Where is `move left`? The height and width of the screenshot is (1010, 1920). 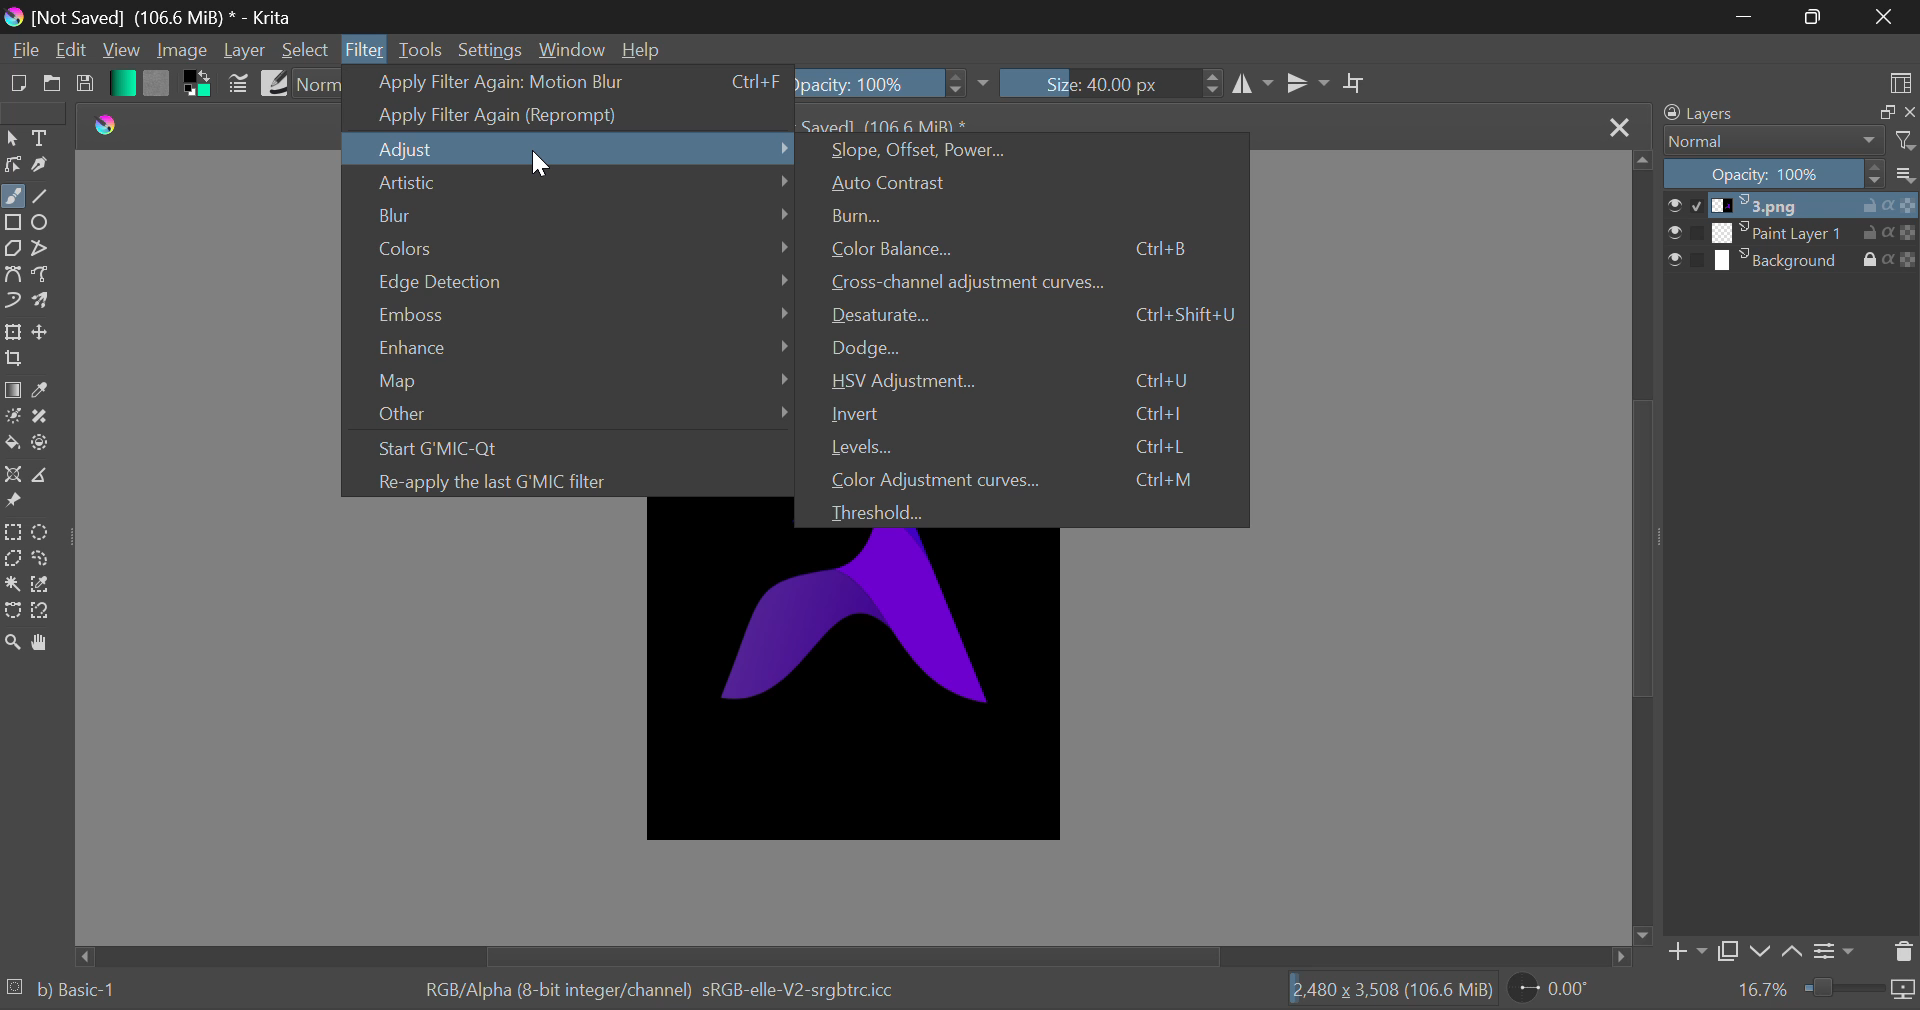
move left is located at coordinates (89, 955).